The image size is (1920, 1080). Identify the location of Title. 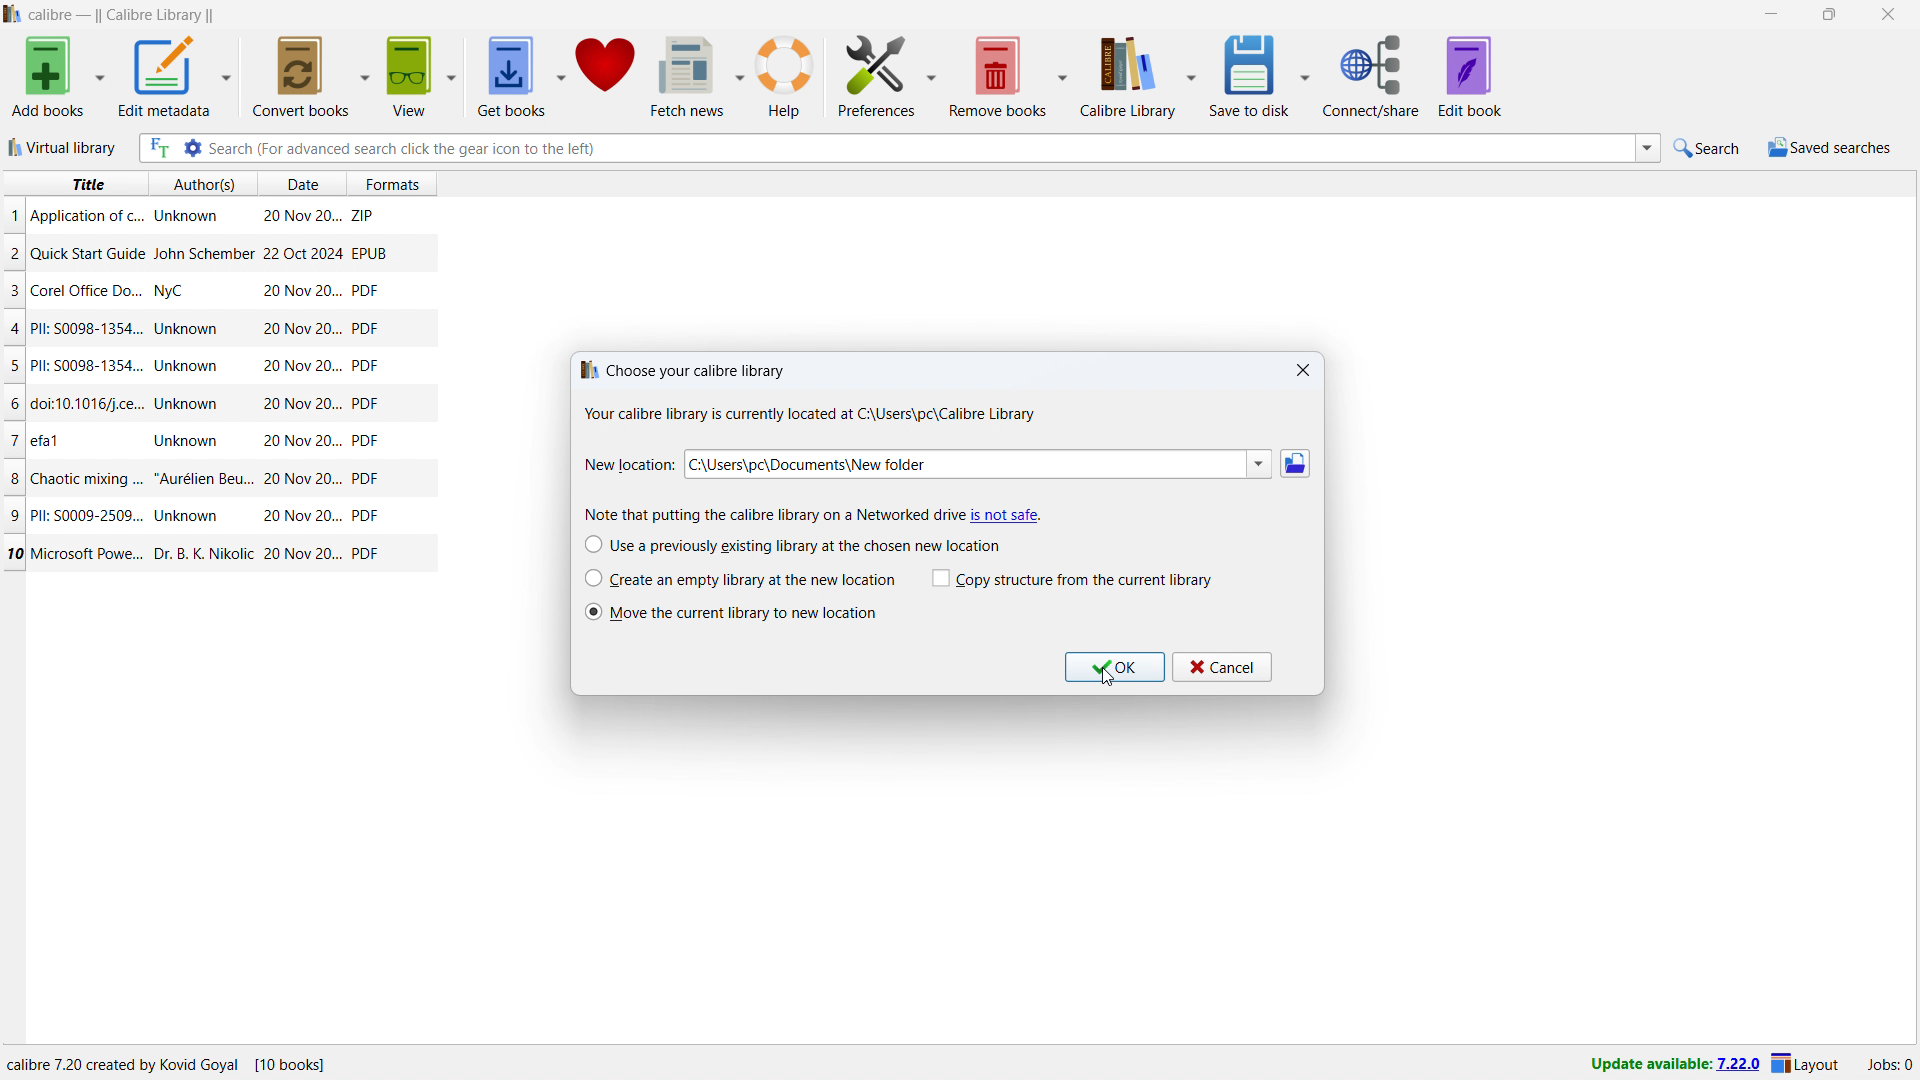
(89, 365).